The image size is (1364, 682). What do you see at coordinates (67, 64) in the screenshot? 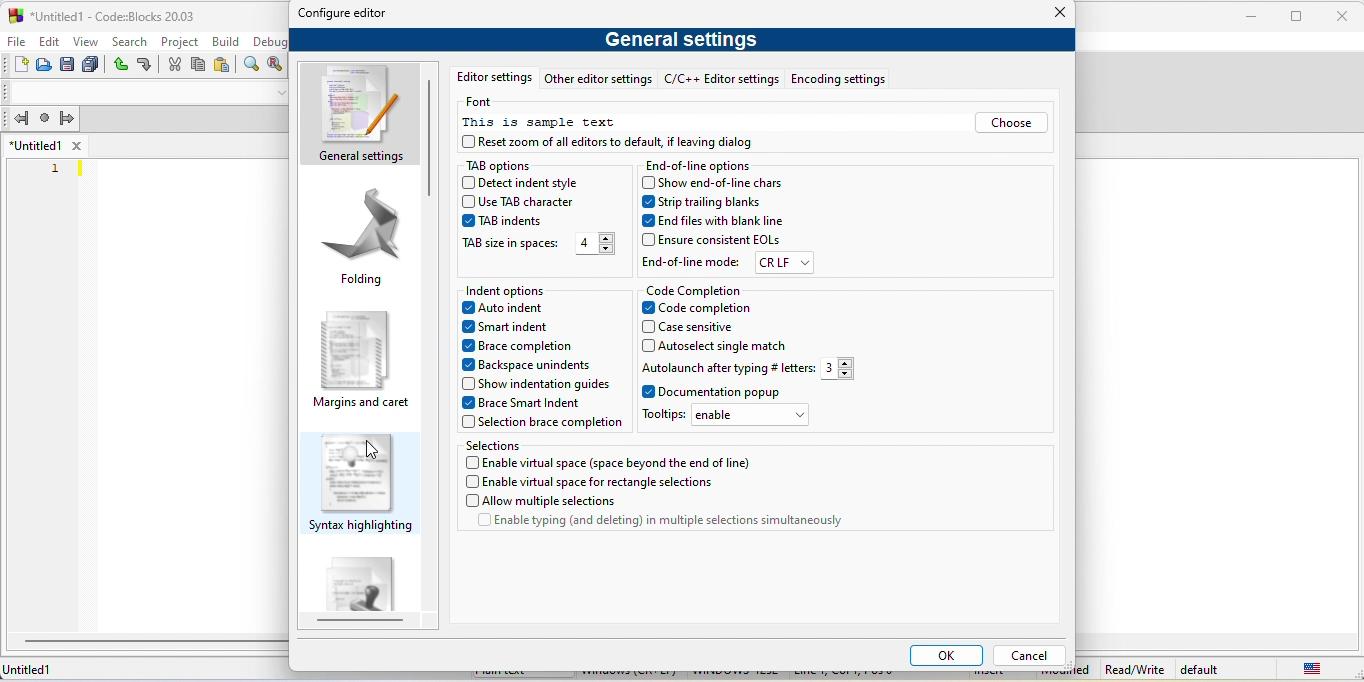
I see `save` at bounding box center [67, 64].